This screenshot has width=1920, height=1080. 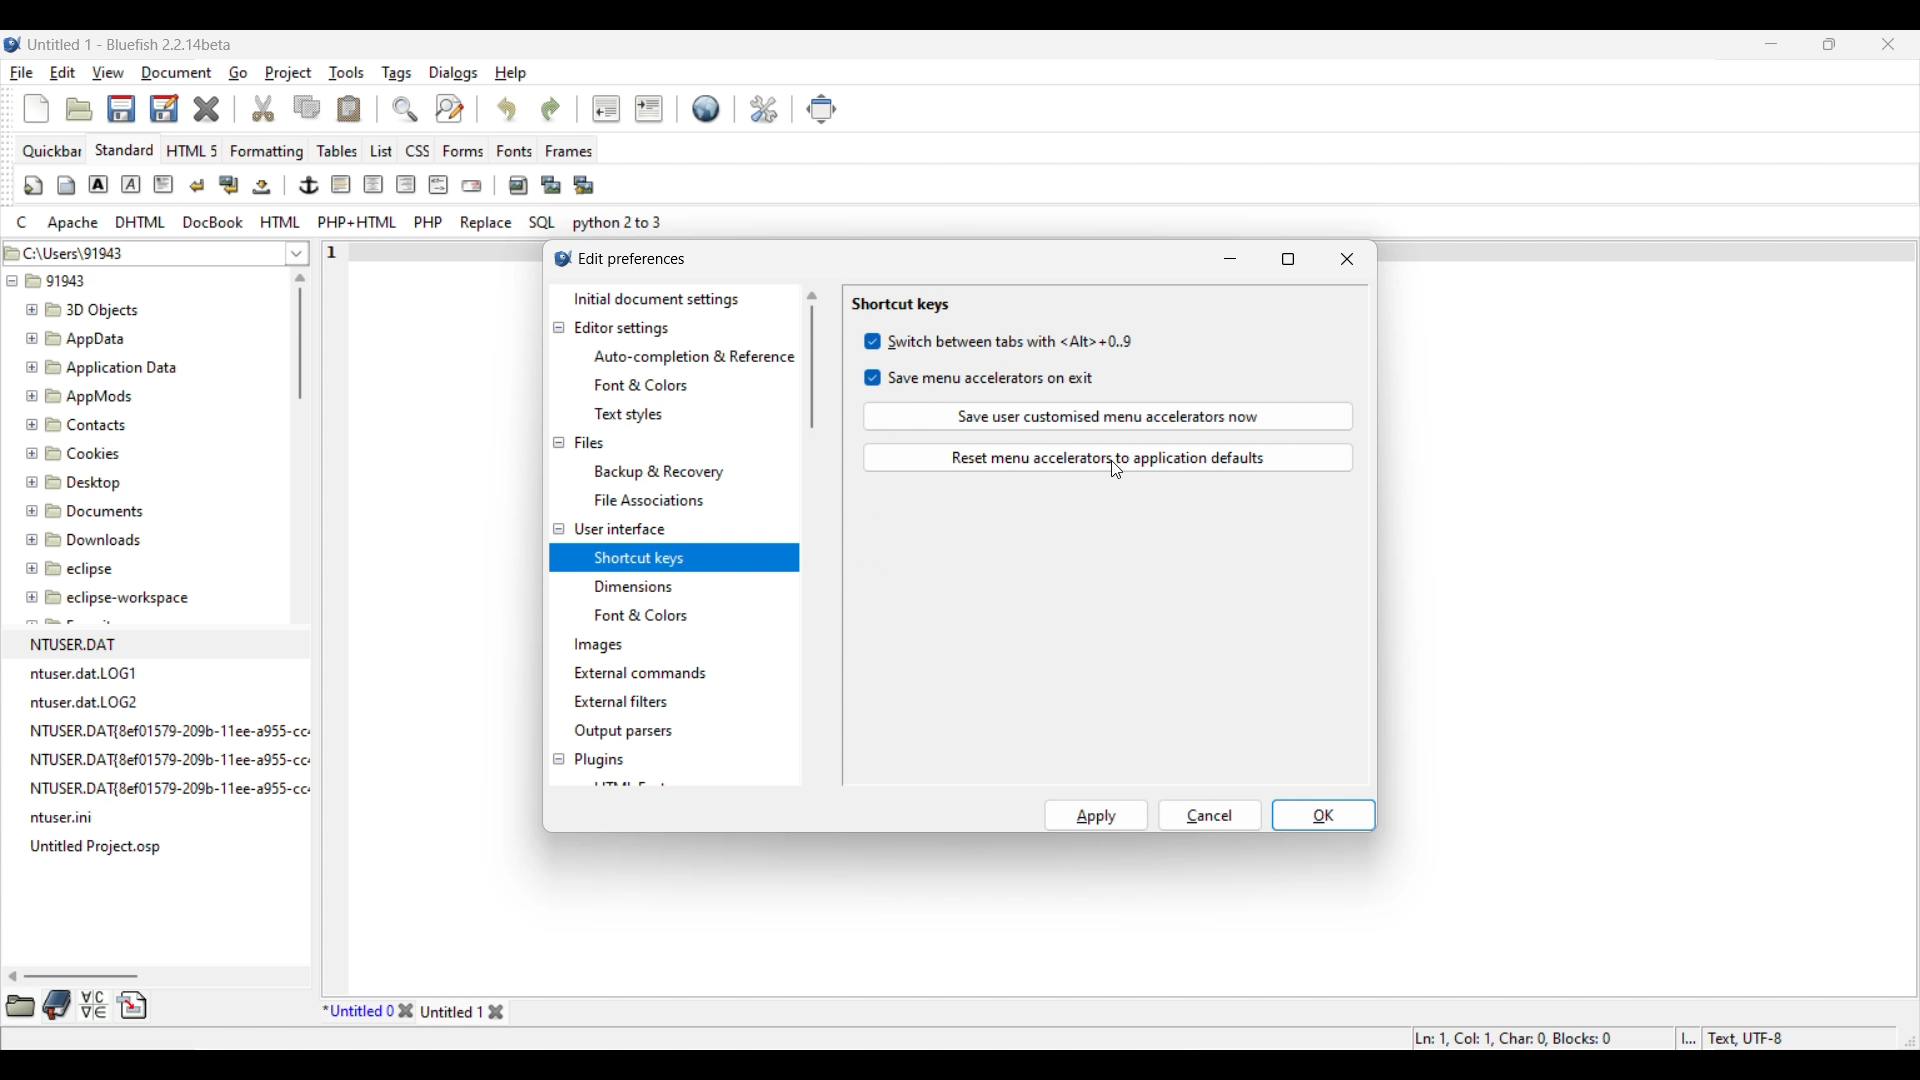 I want to click on Documents, so click(x=95, y=509).